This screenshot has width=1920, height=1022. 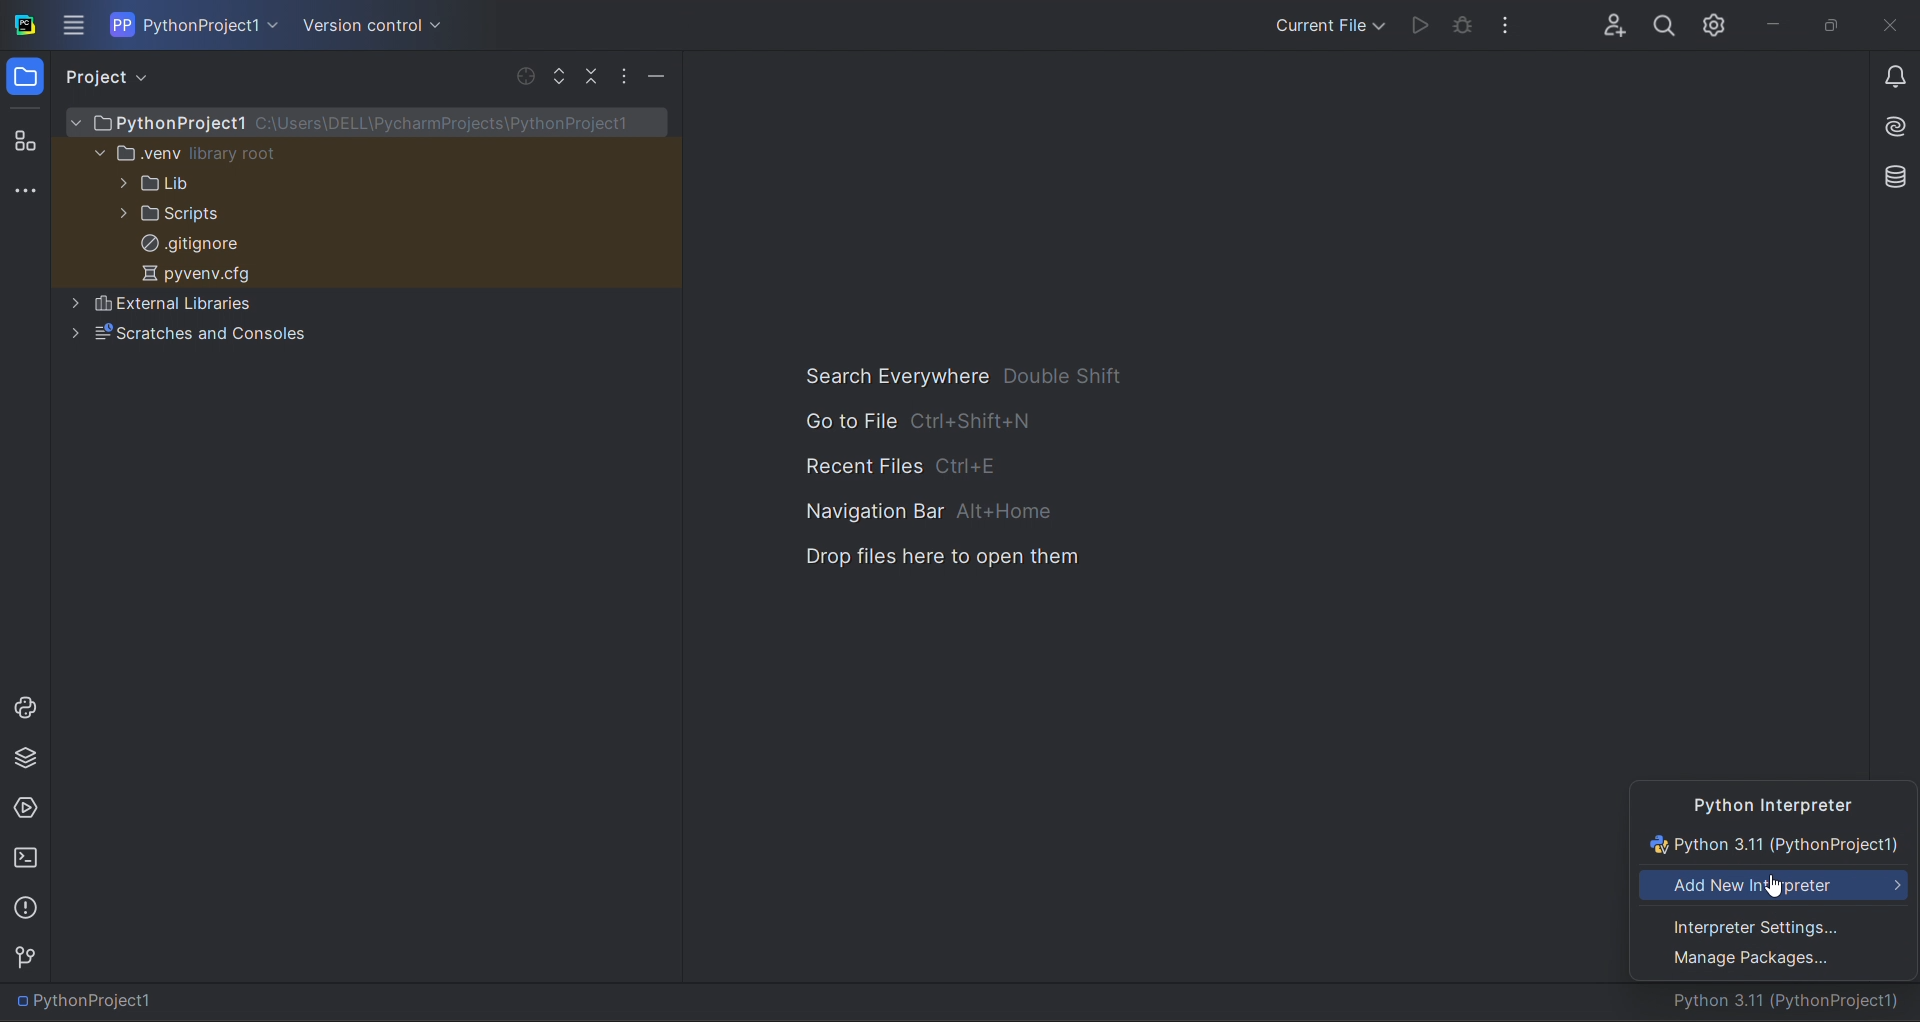 What do you see at coordinates (521, 74) in the screenshot?
I see `select file` at bounding box center [521, 74].